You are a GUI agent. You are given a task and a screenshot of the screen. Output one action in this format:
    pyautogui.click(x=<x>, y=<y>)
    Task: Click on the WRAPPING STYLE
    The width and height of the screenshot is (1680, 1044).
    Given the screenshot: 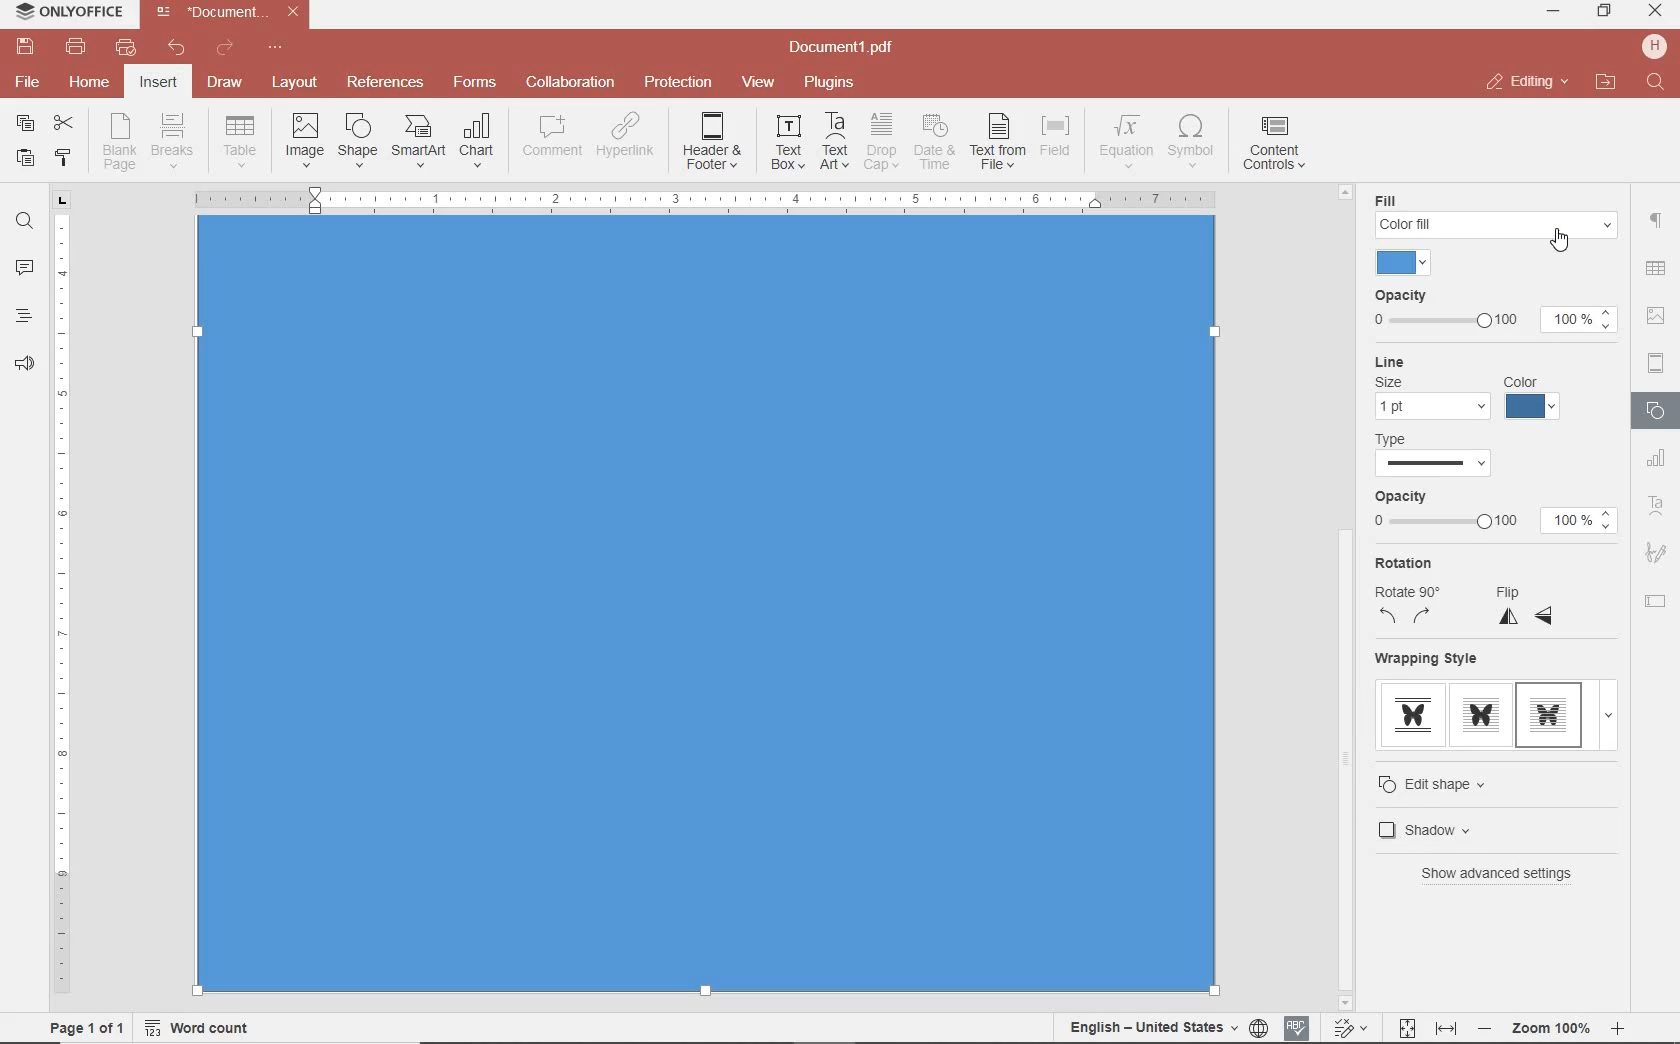 What is the action you would take?
    pyautogui.click(x=1489, y=697)
    